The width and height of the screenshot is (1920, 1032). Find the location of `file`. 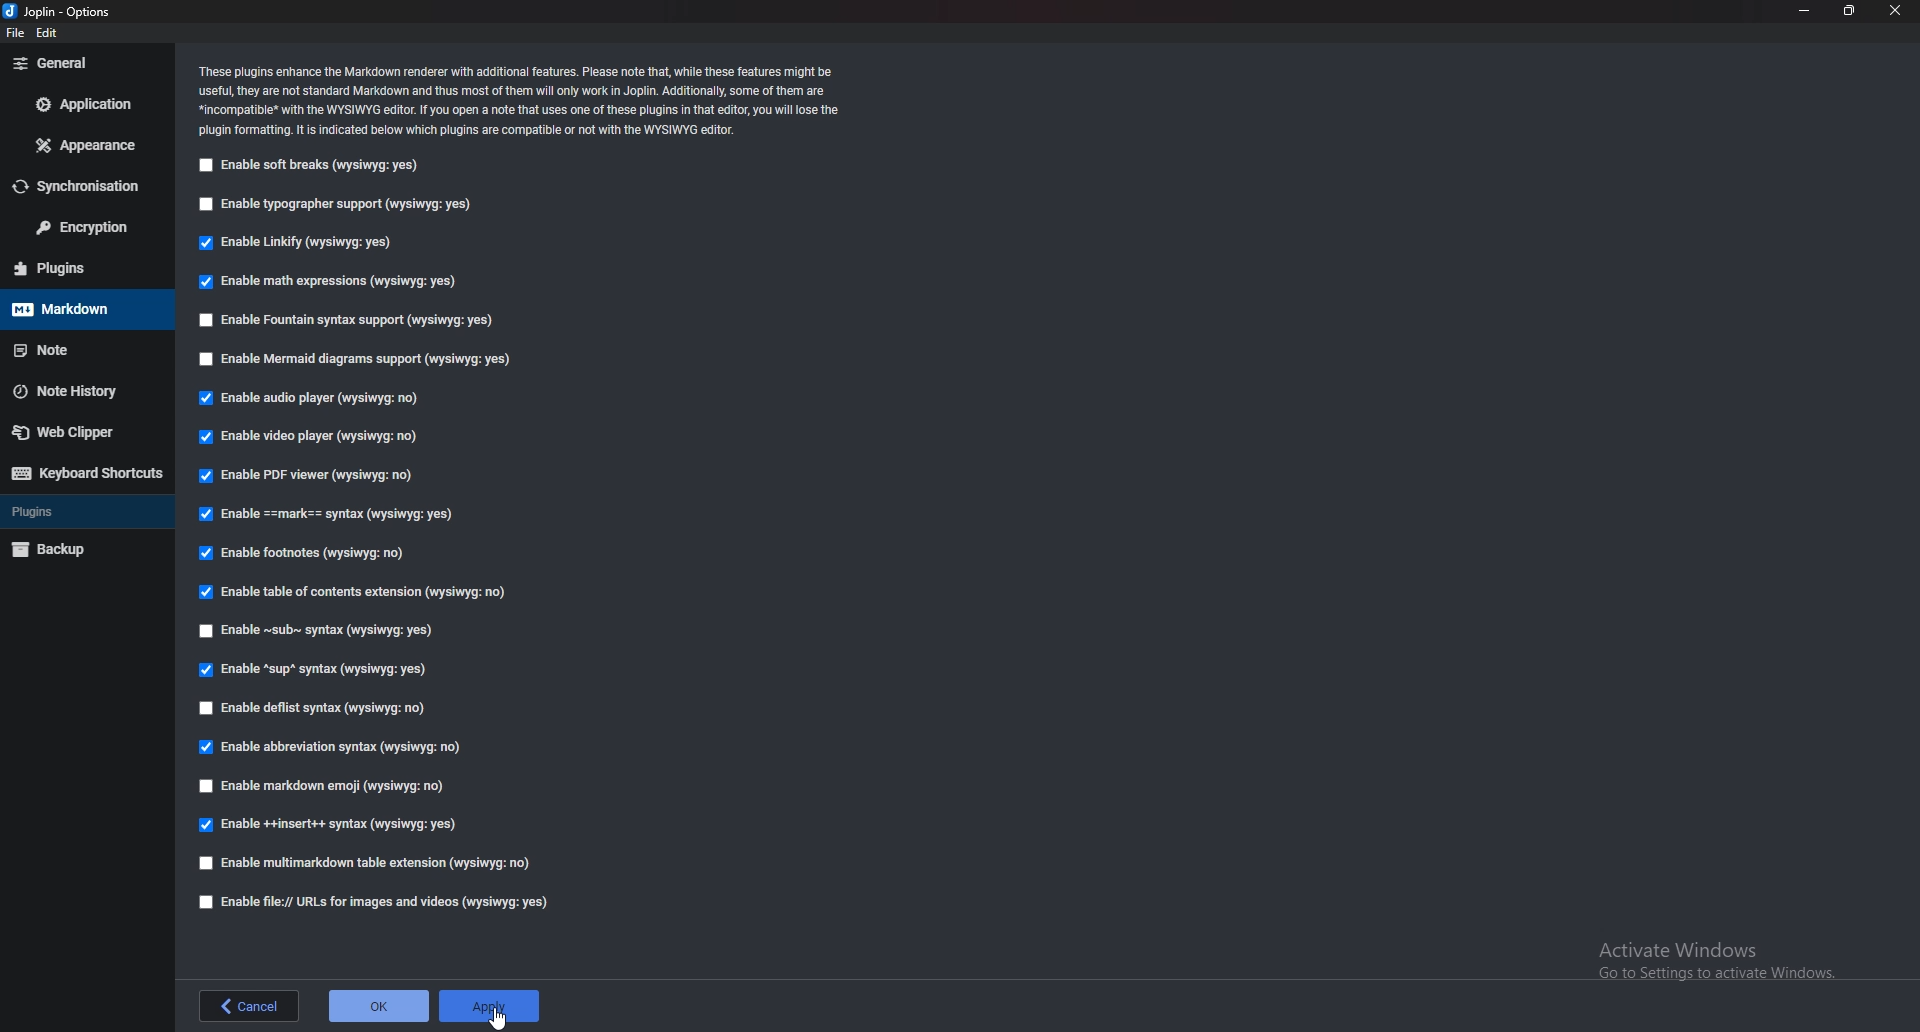

file is located at coordinates (13, 34).